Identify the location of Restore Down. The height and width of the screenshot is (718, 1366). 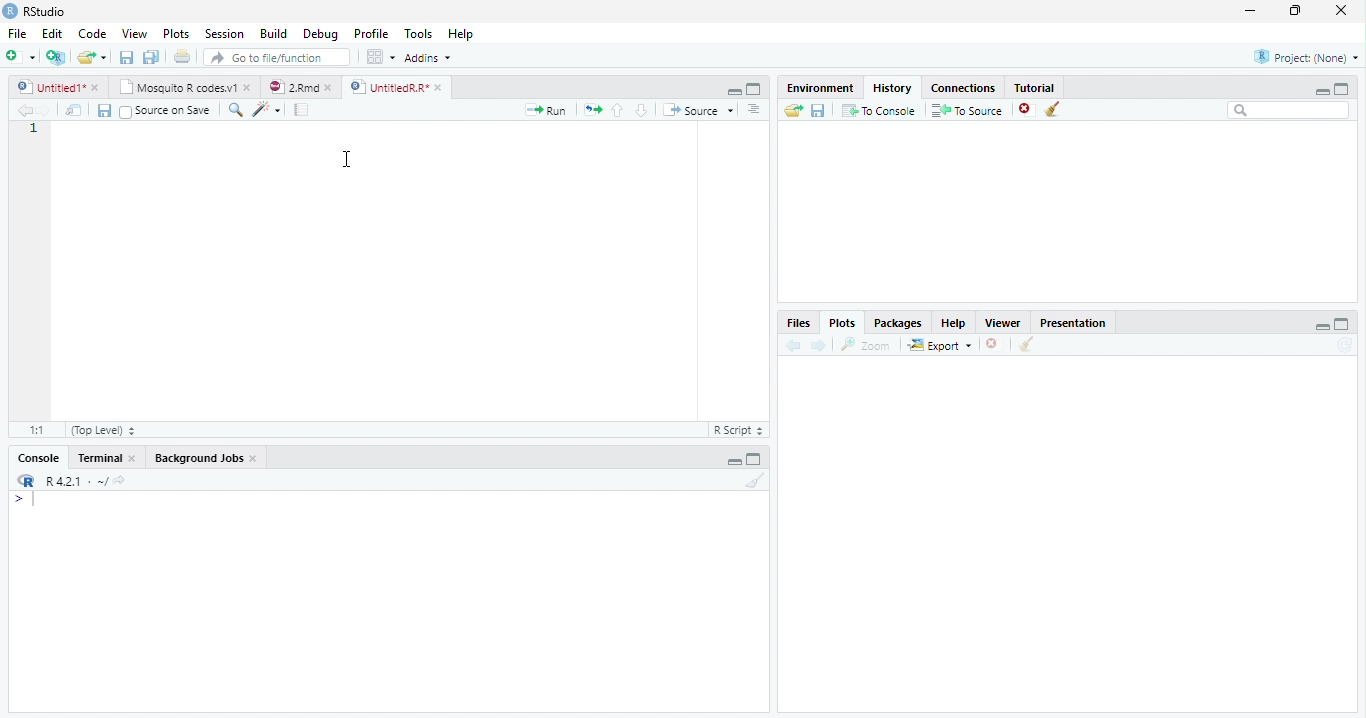
(1296, 12).